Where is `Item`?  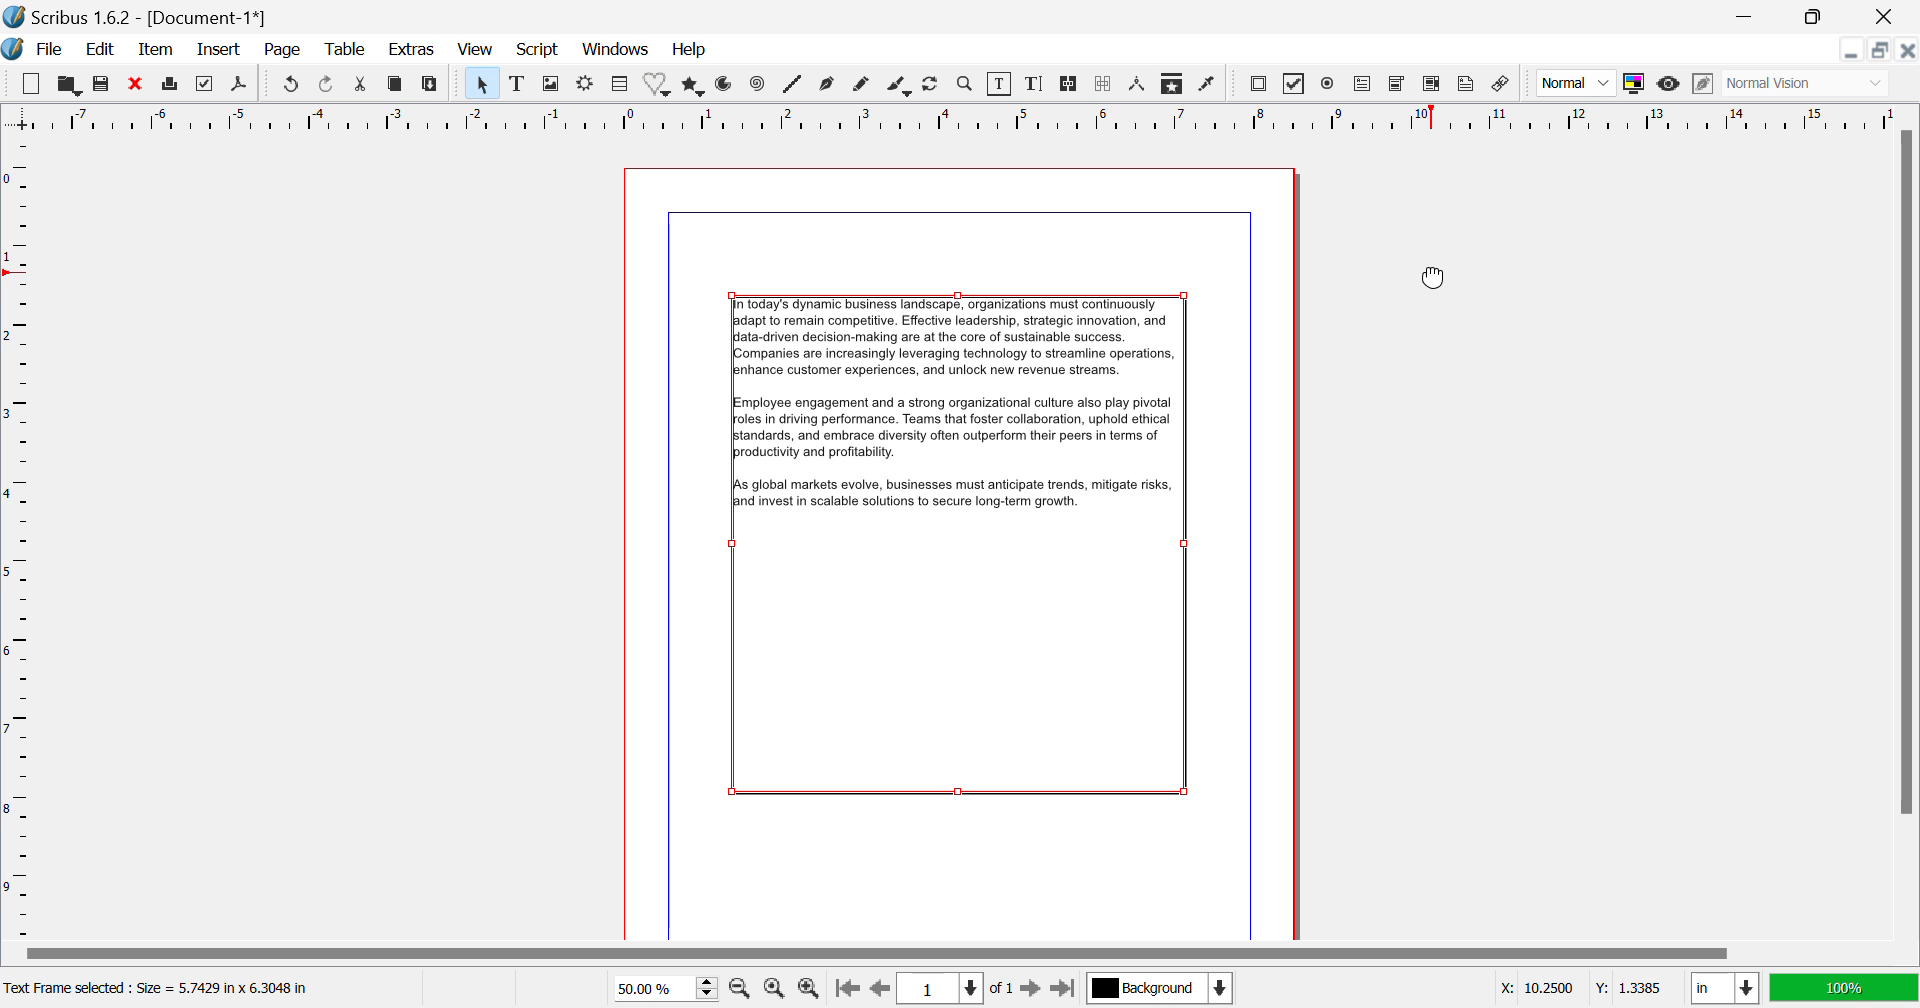
Item is located at coordinates (154, 51).